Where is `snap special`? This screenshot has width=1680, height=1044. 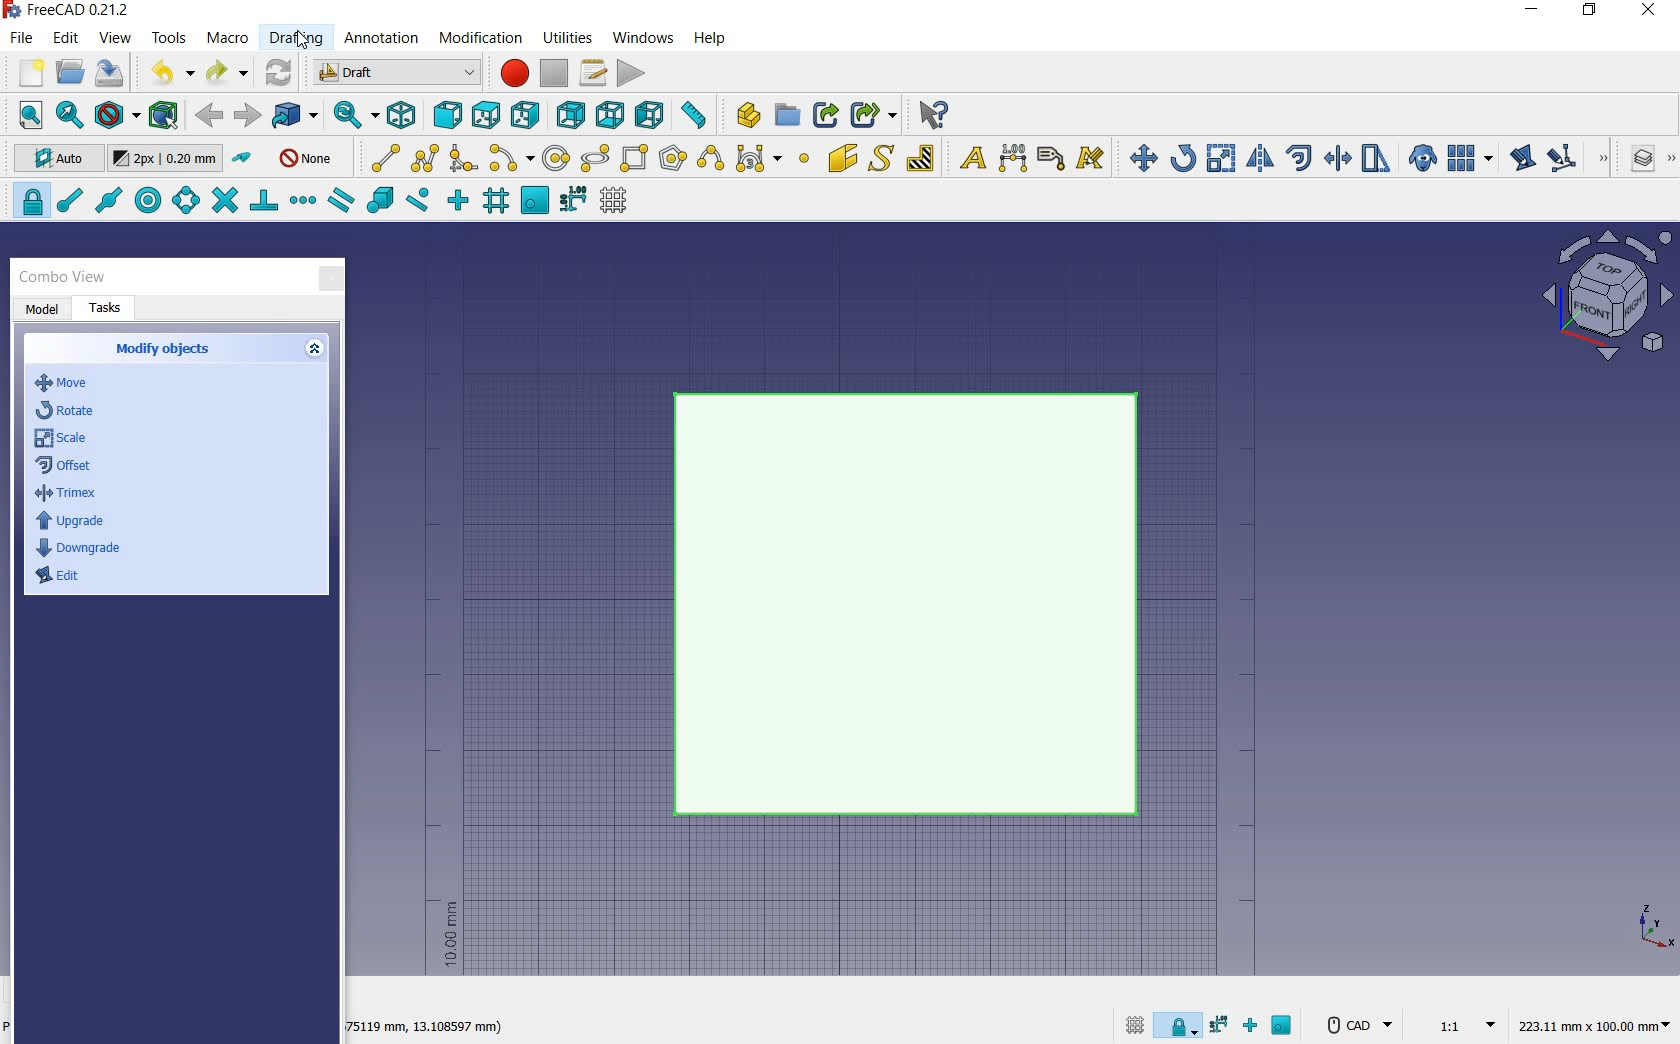 snap special is located at coordinates (378, 201).